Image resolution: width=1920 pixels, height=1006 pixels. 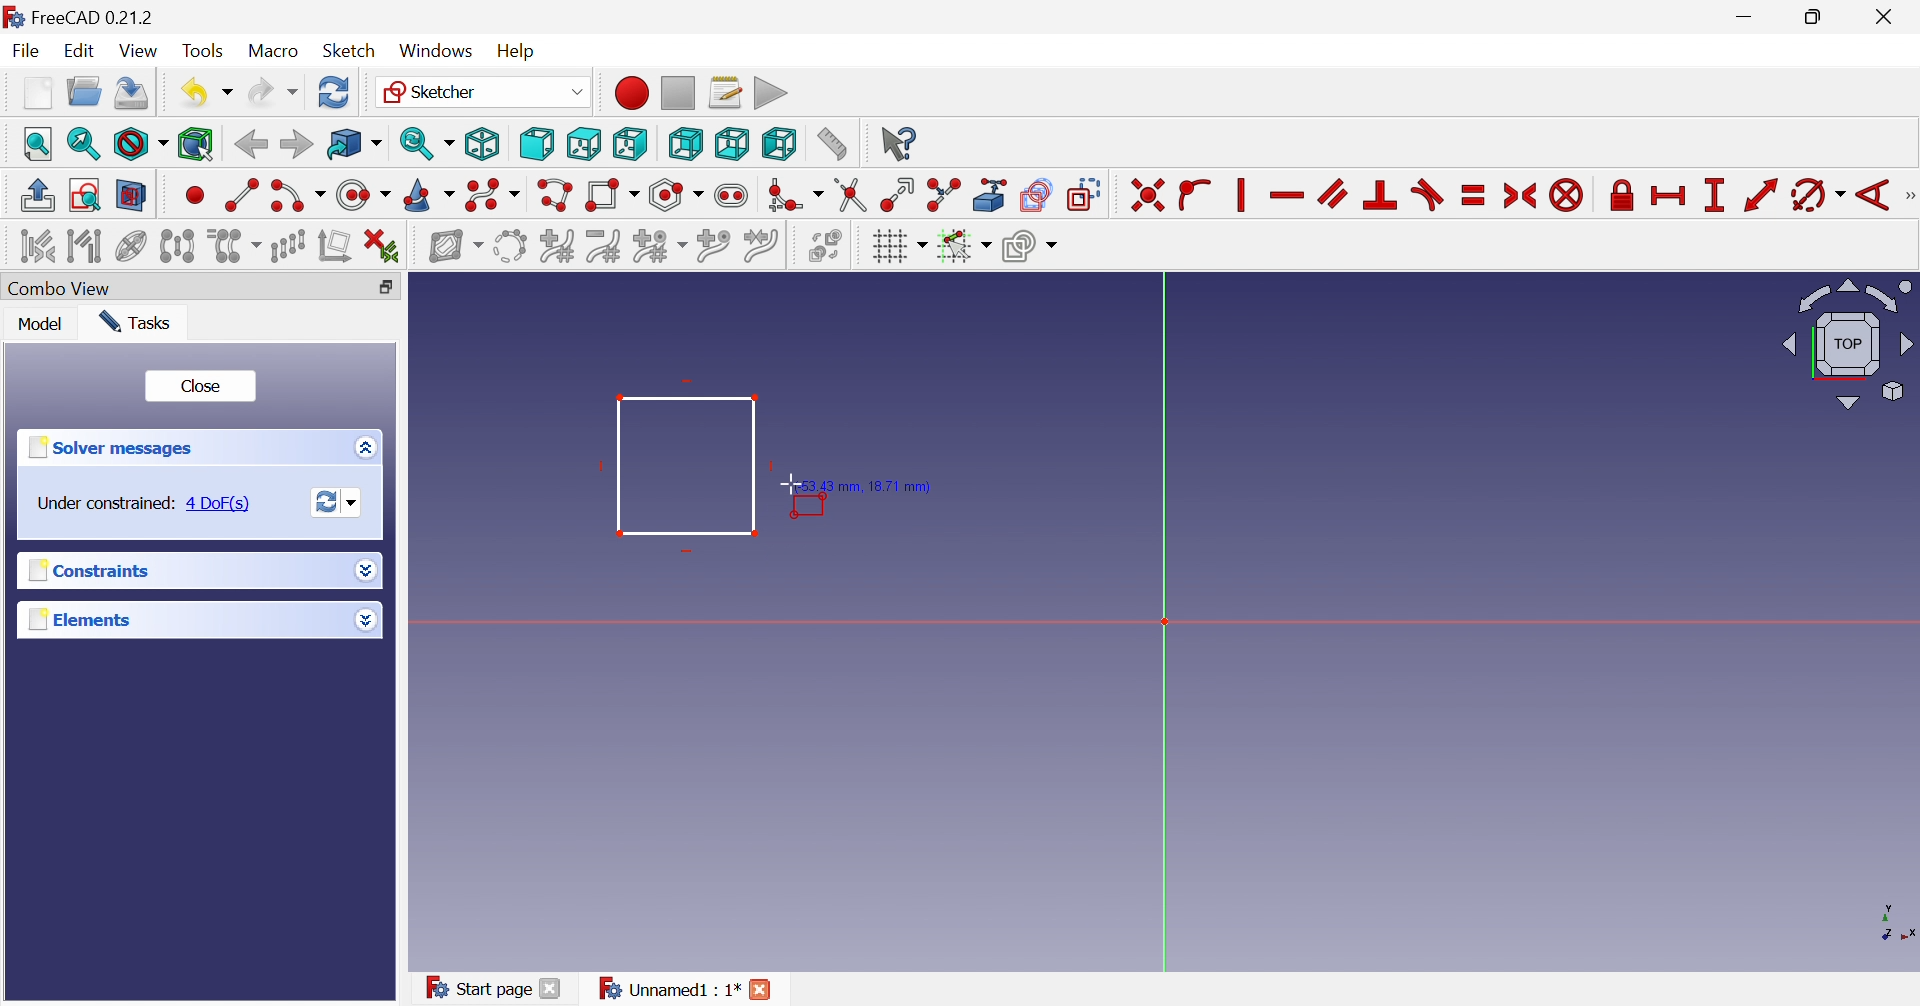 I want to click on Windows, so click(x=436, y=52).